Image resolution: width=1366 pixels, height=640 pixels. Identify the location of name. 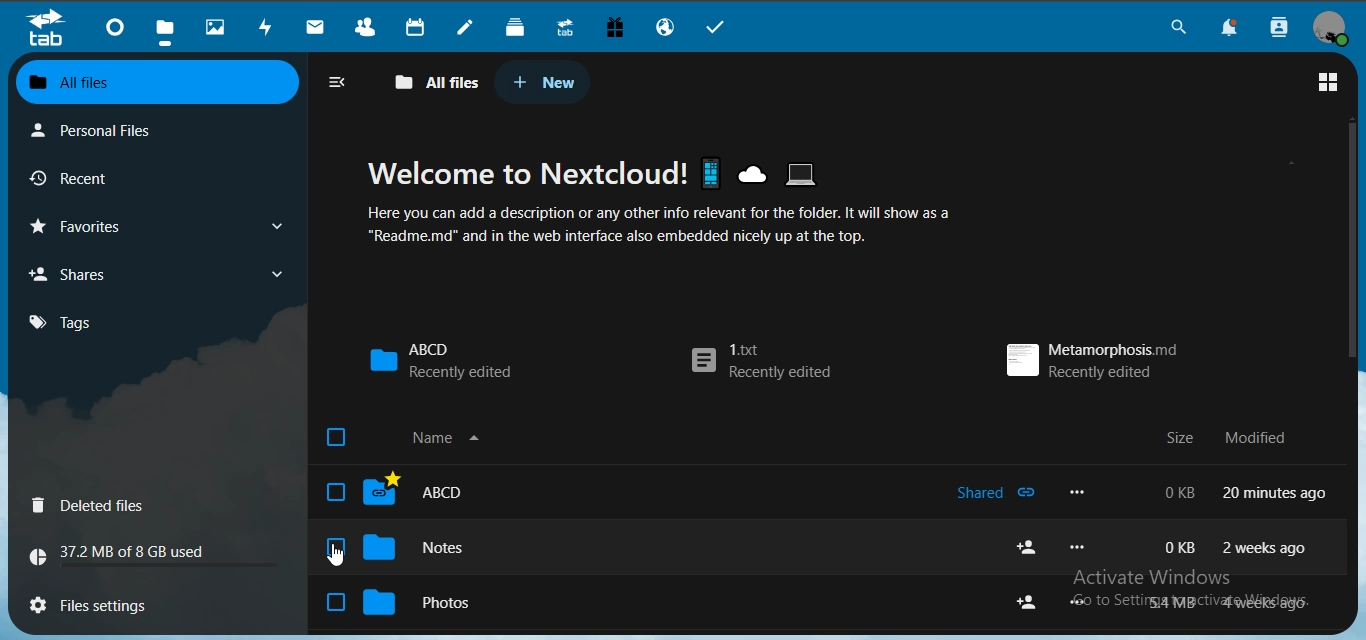
(417, 438).